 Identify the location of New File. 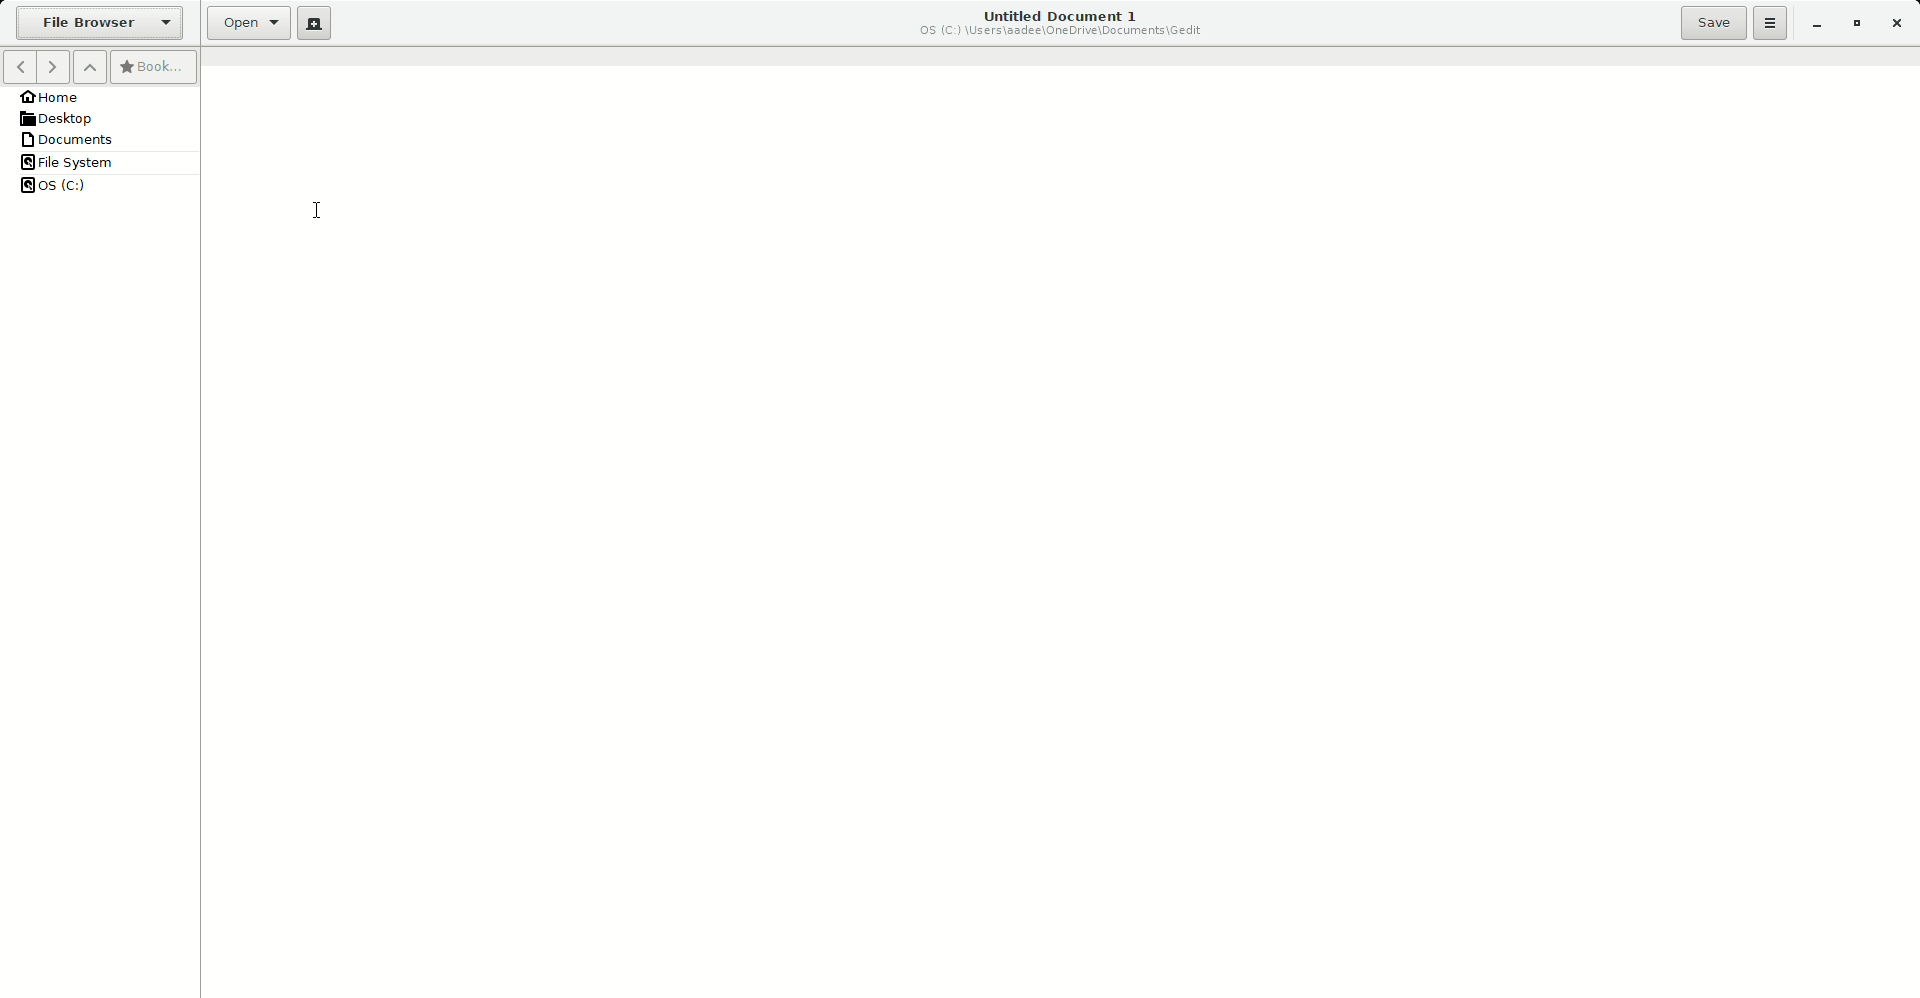
(314, 24).